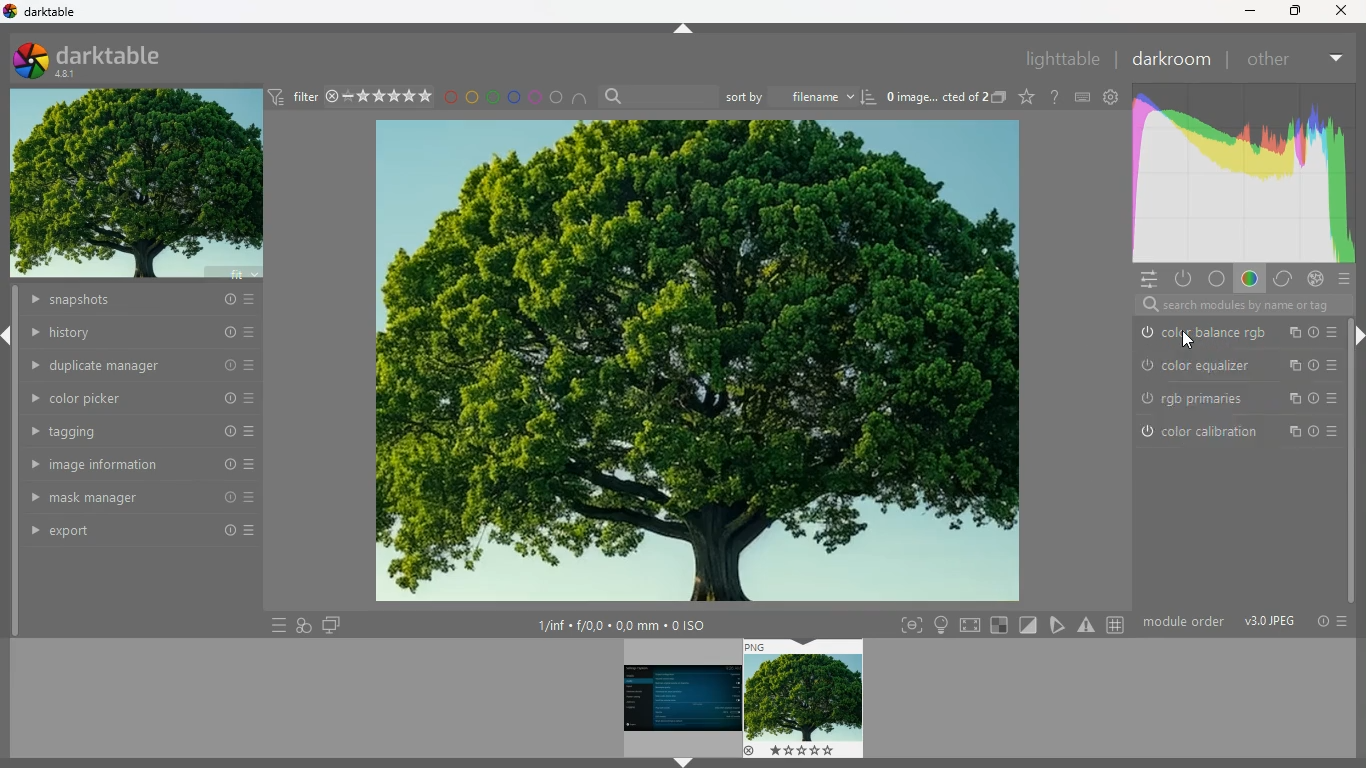  What do you see at coordinates (143, 333) in the screenshot?
I see `history` at bounding box center [143, 333].